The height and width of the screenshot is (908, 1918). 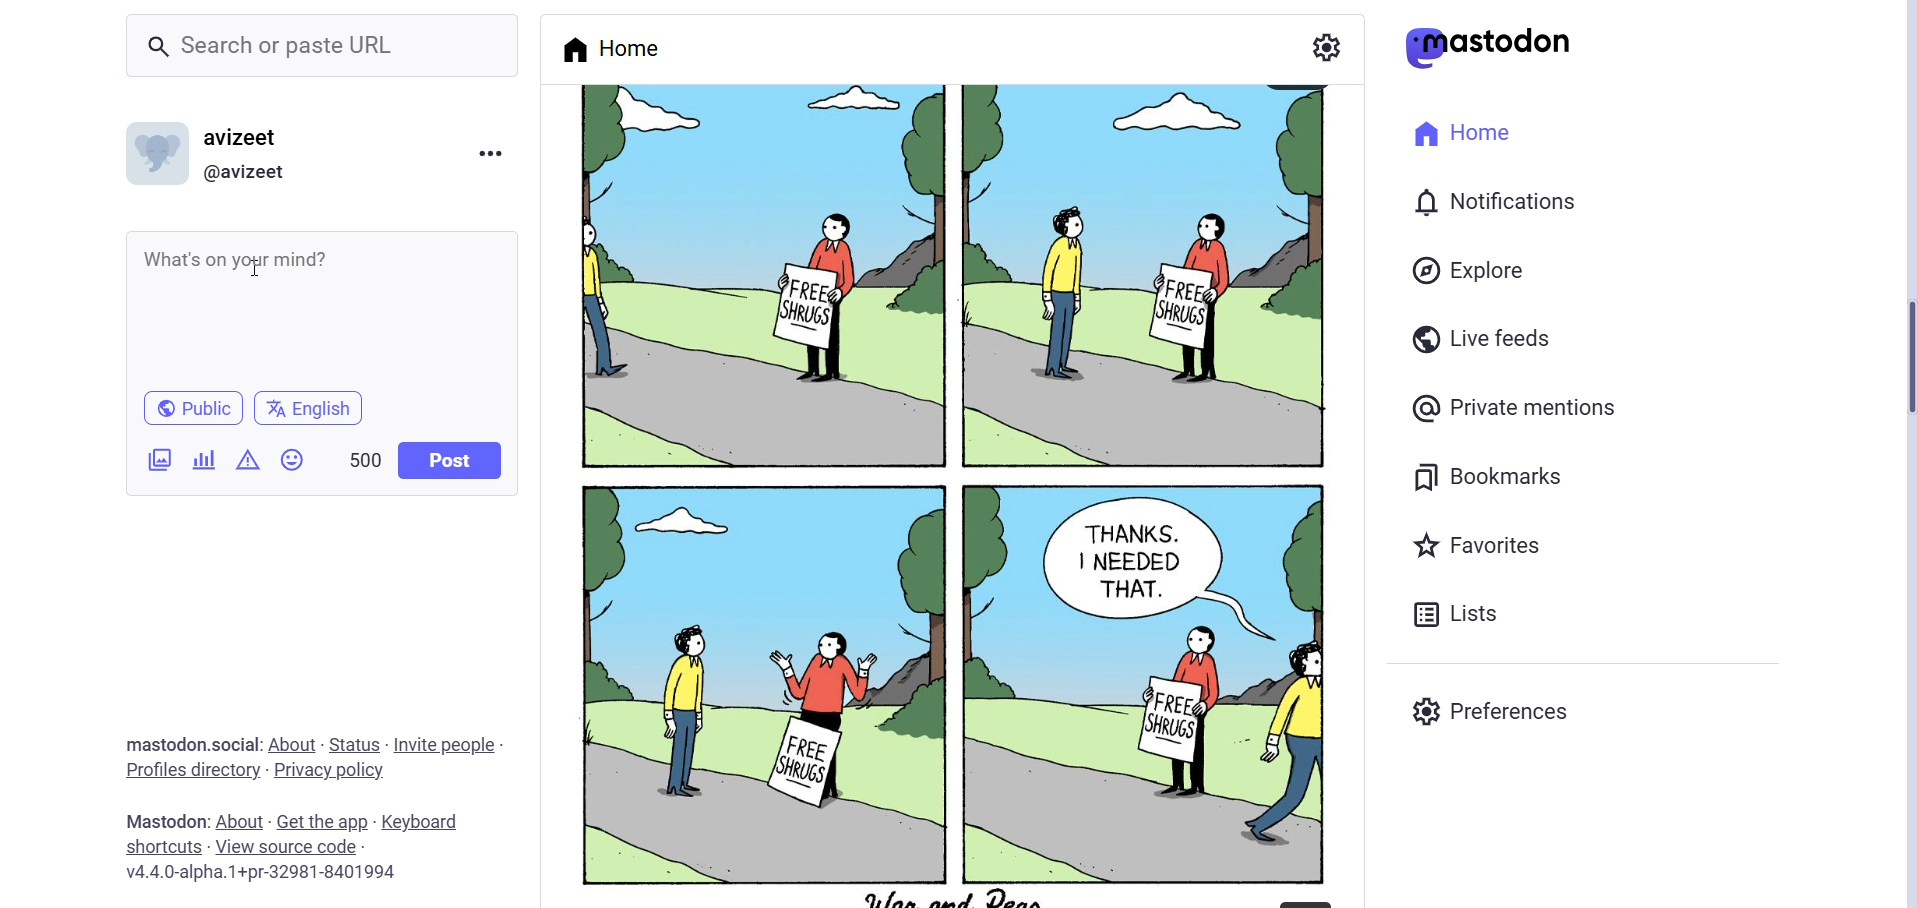 I want to click on Setting, so click(x=1326, y=45).